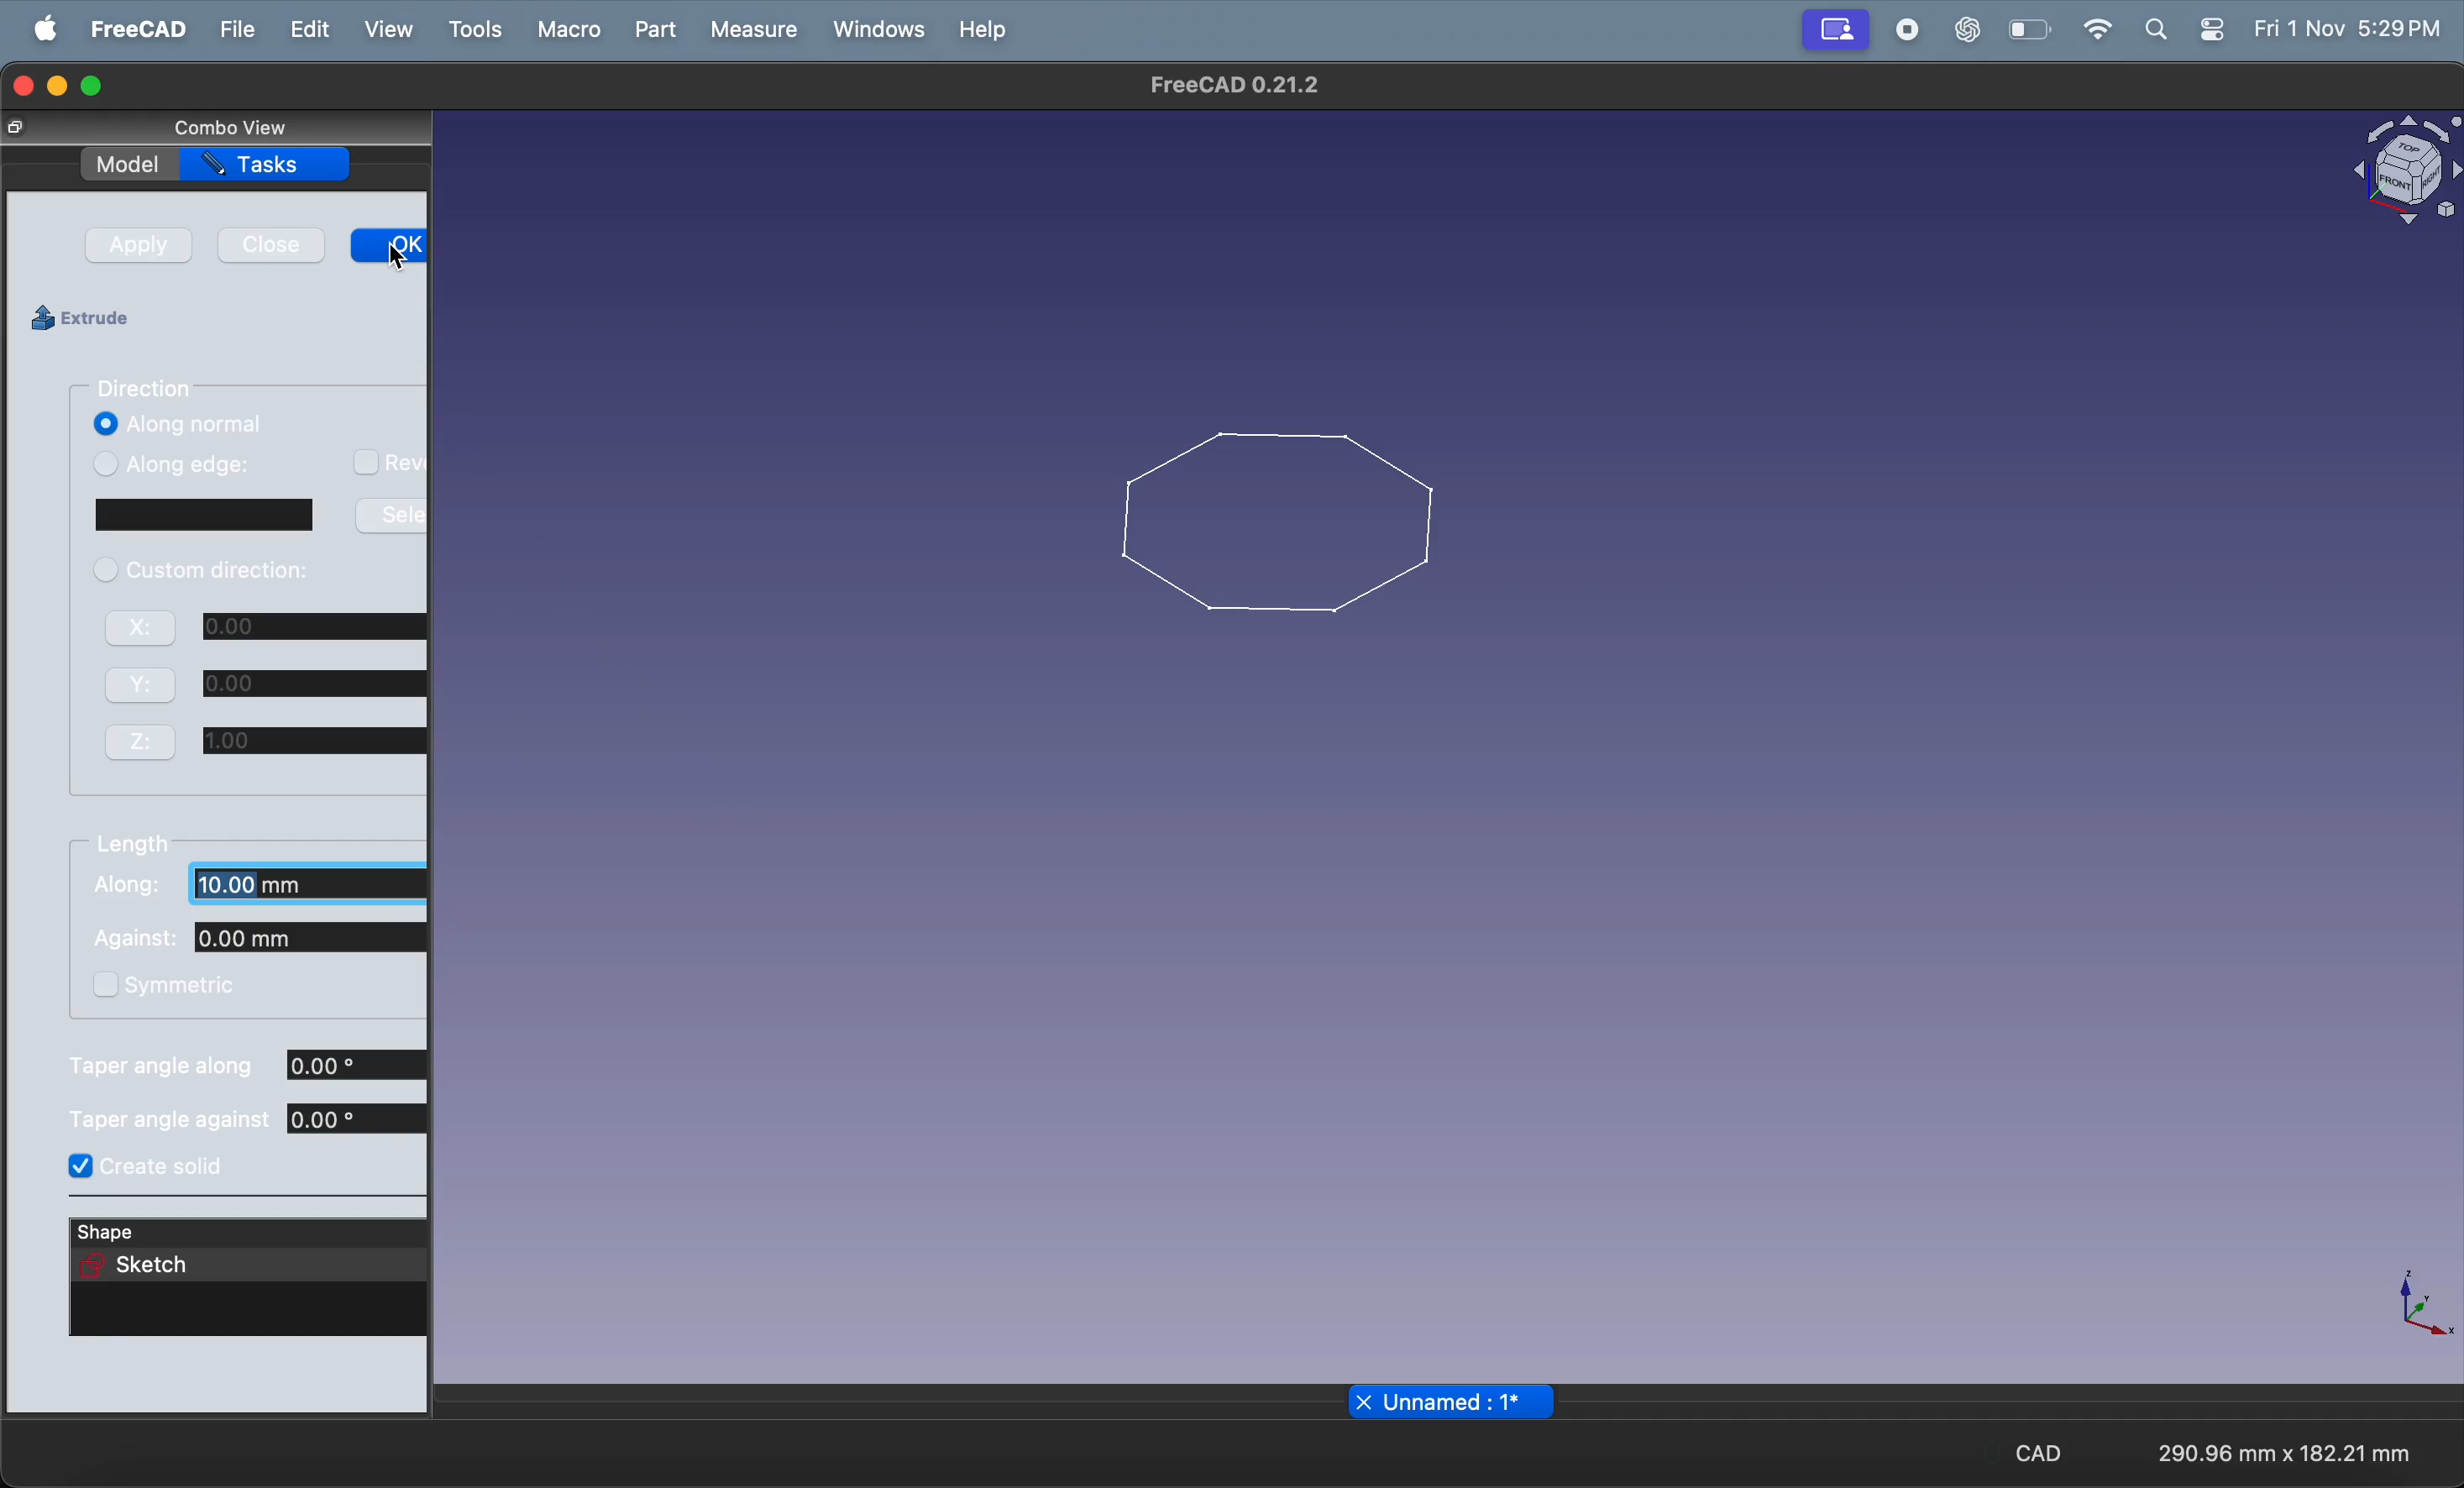 The height and width of the screenshot is (1488, 2464). What do you see at coordinates (150, 388) in the screenshot?
I see `direction` at bounding box center [150, 388].